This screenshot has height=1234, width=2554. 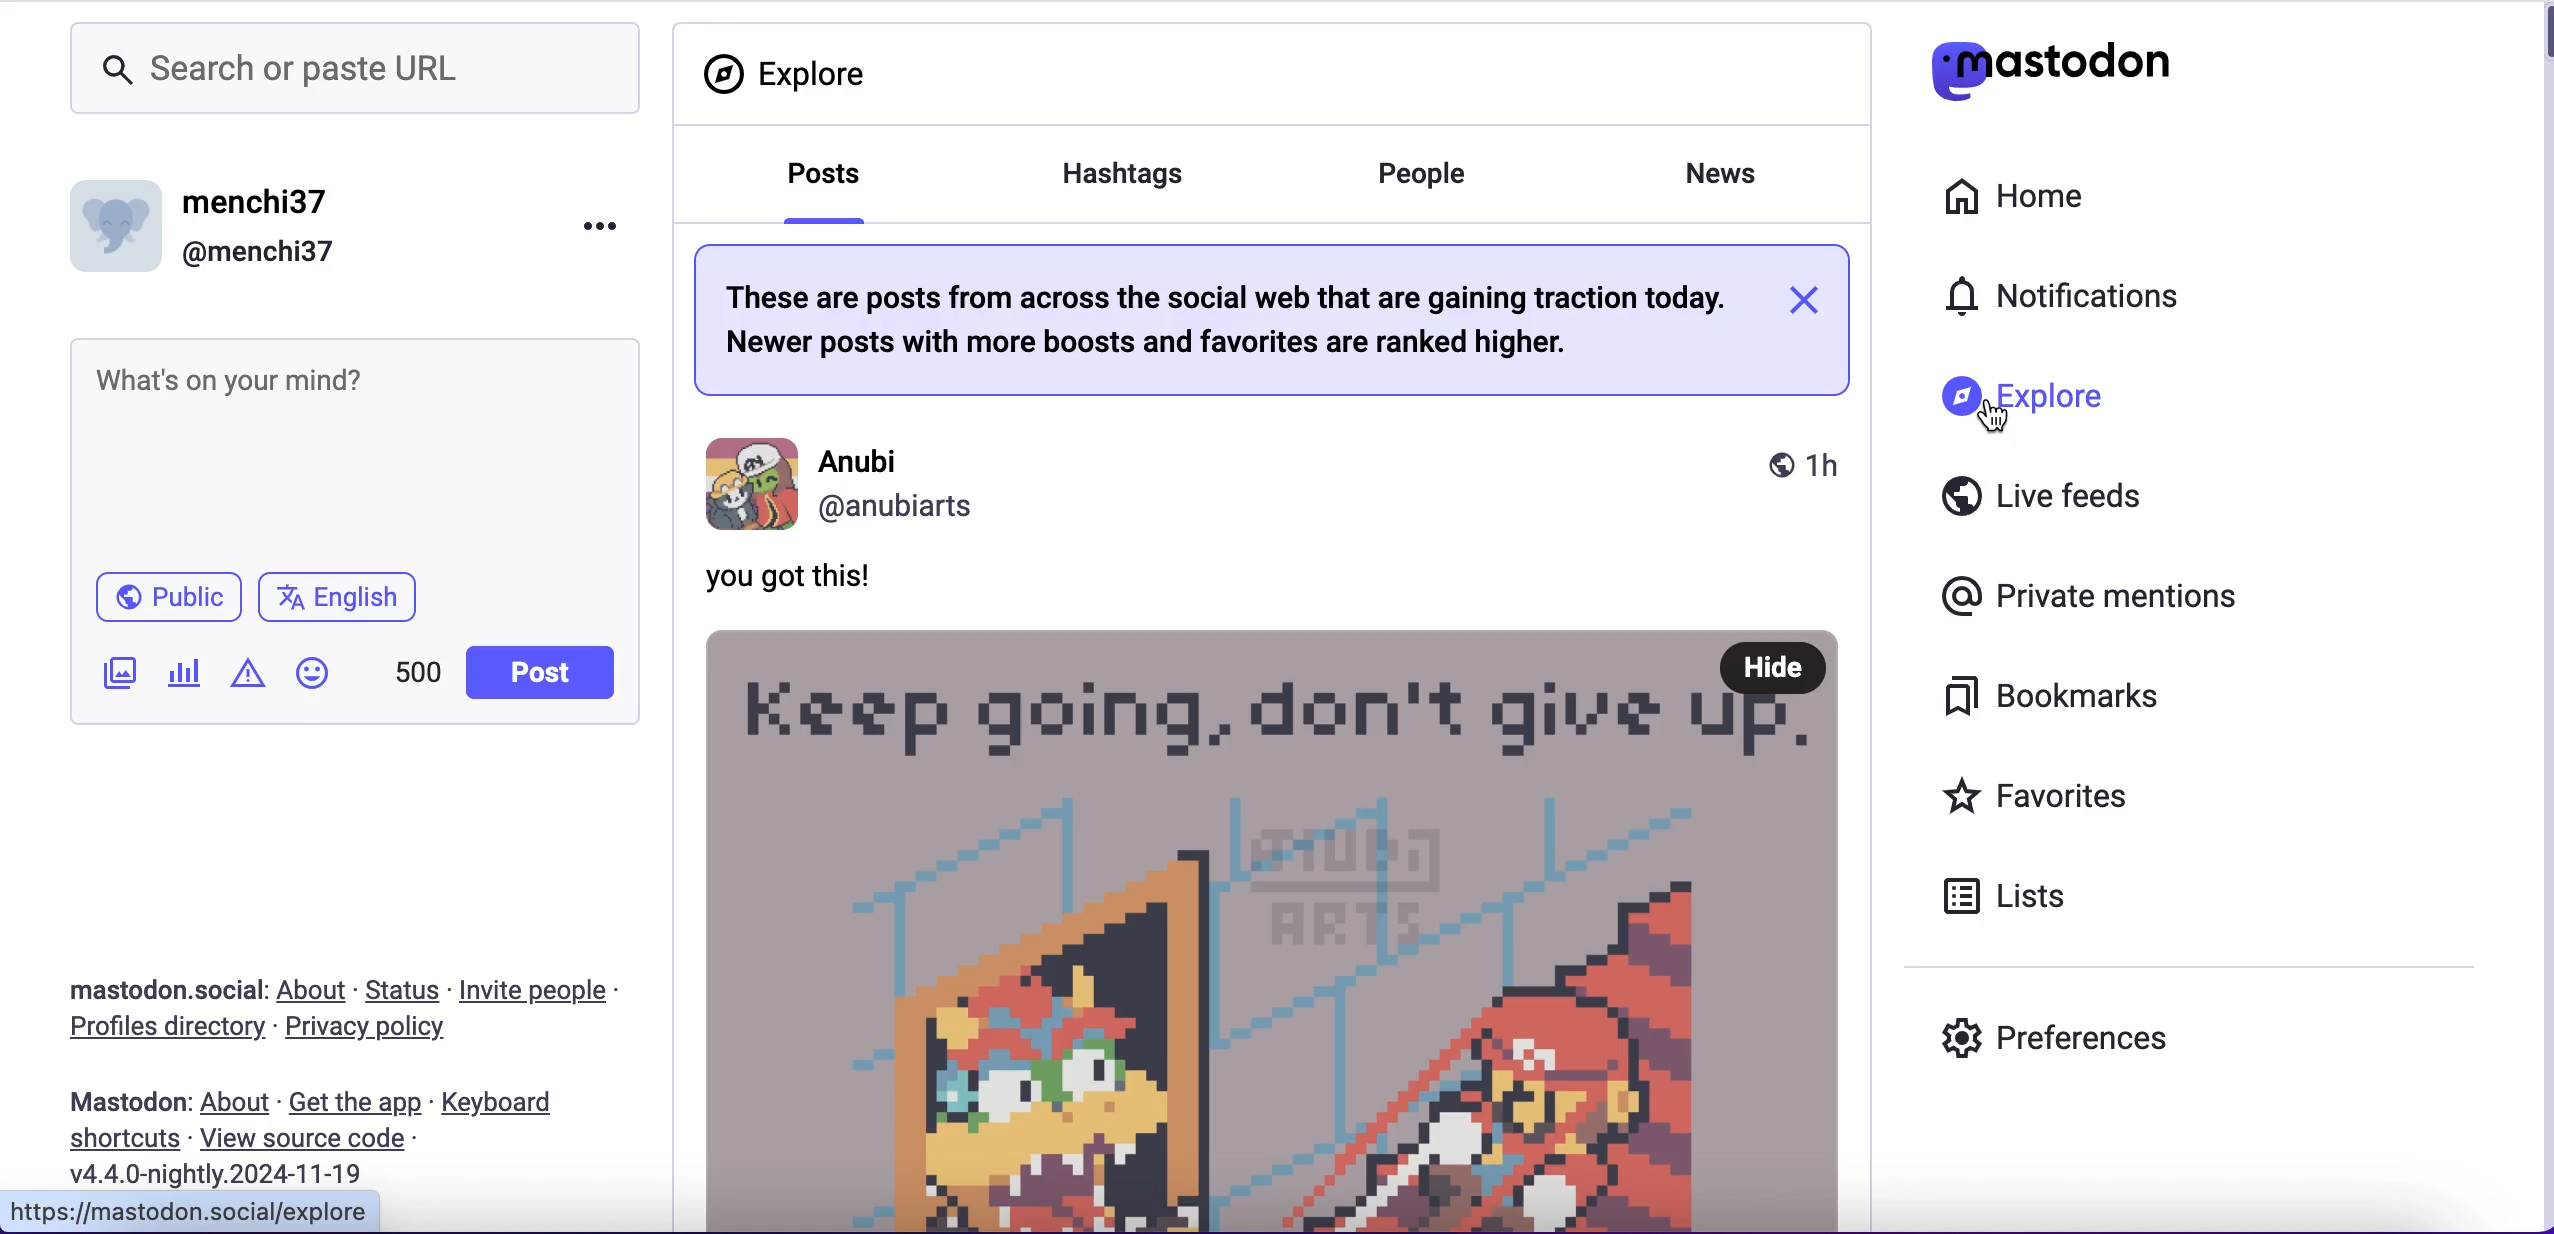 What do you see at coordinates (795, 72) in the screenshot?
I see `explore` at bounding box center [795, 72].